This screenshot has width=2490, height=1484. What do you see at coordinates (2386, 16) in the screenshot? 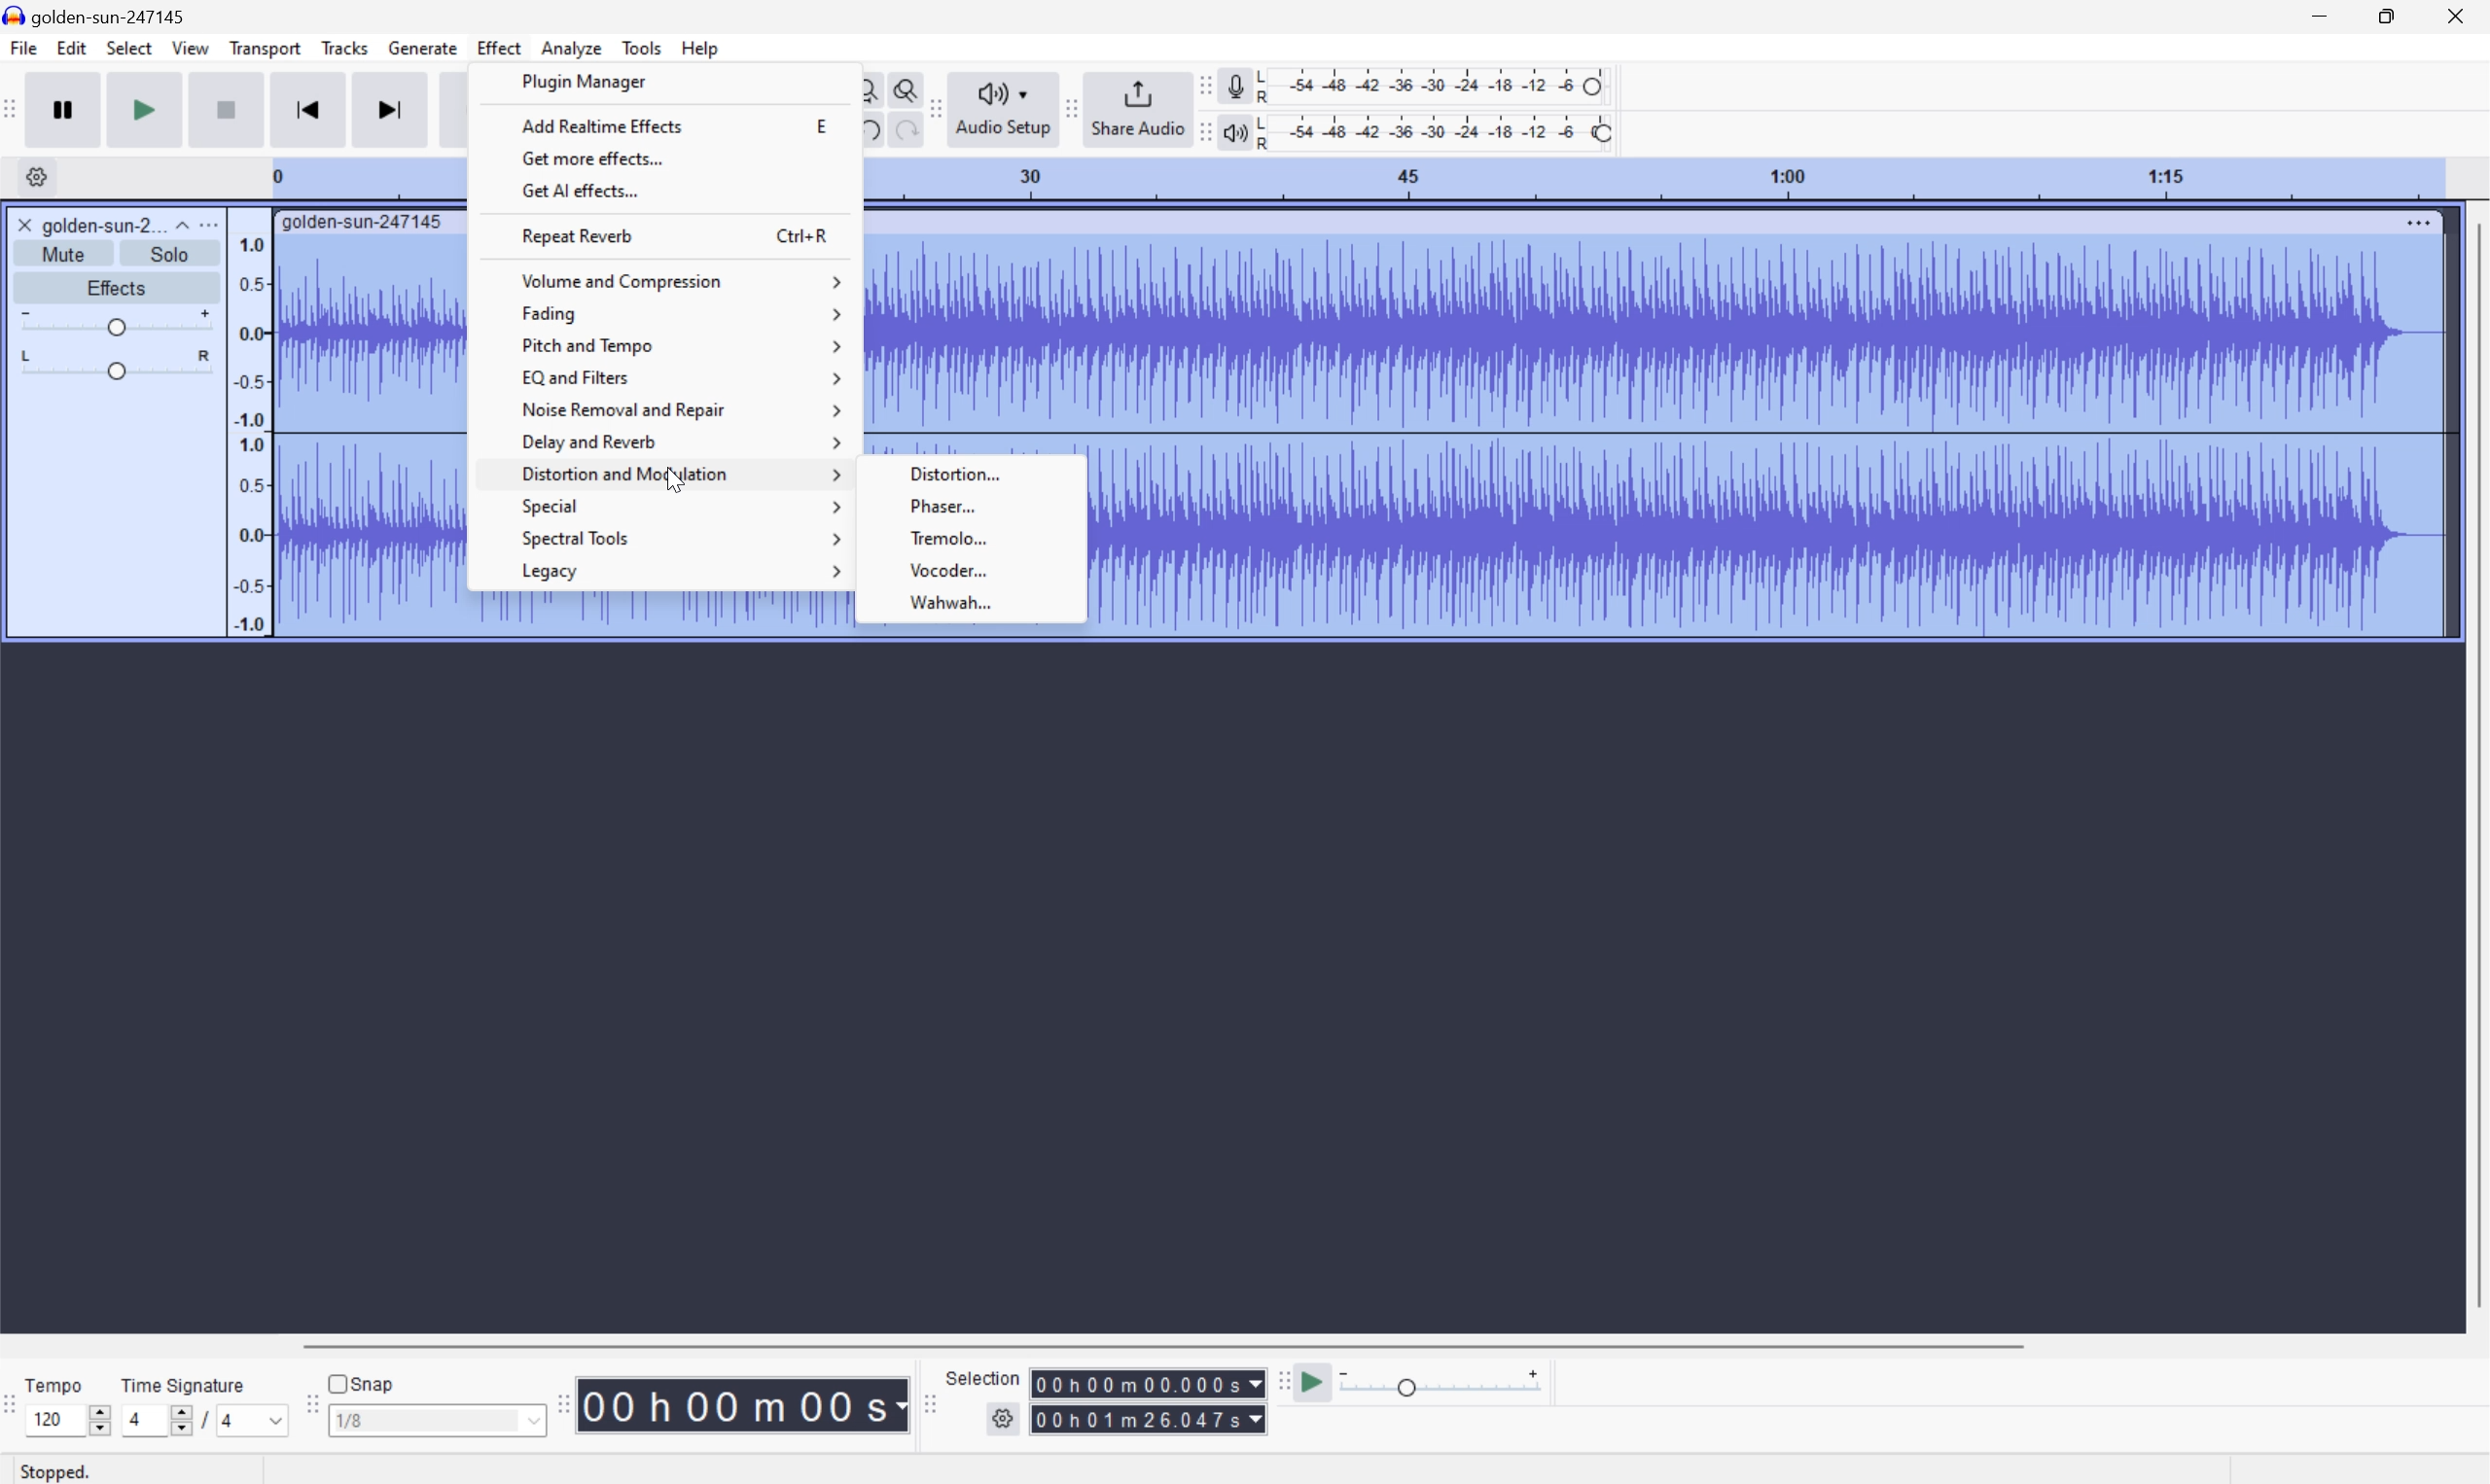
I see `Restore Down` at bounding box center [2386, 16].